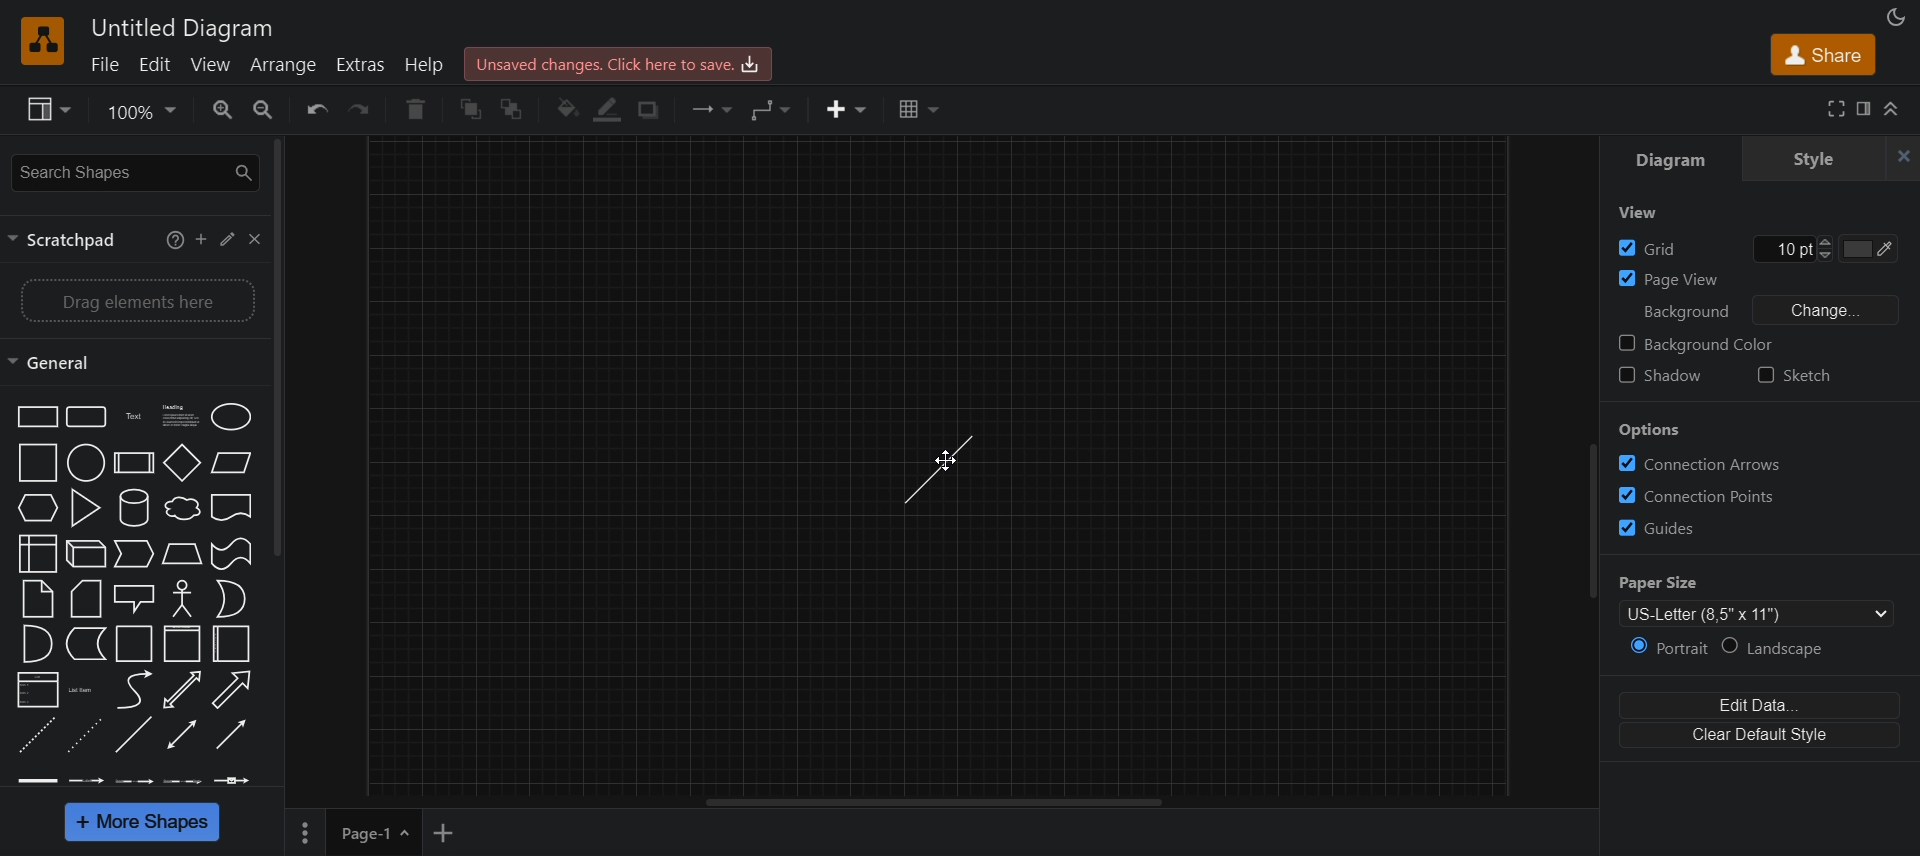 Image resolution: width=1920 pixels, height=856 pixels. I want to click on Or, so click(230, 599).